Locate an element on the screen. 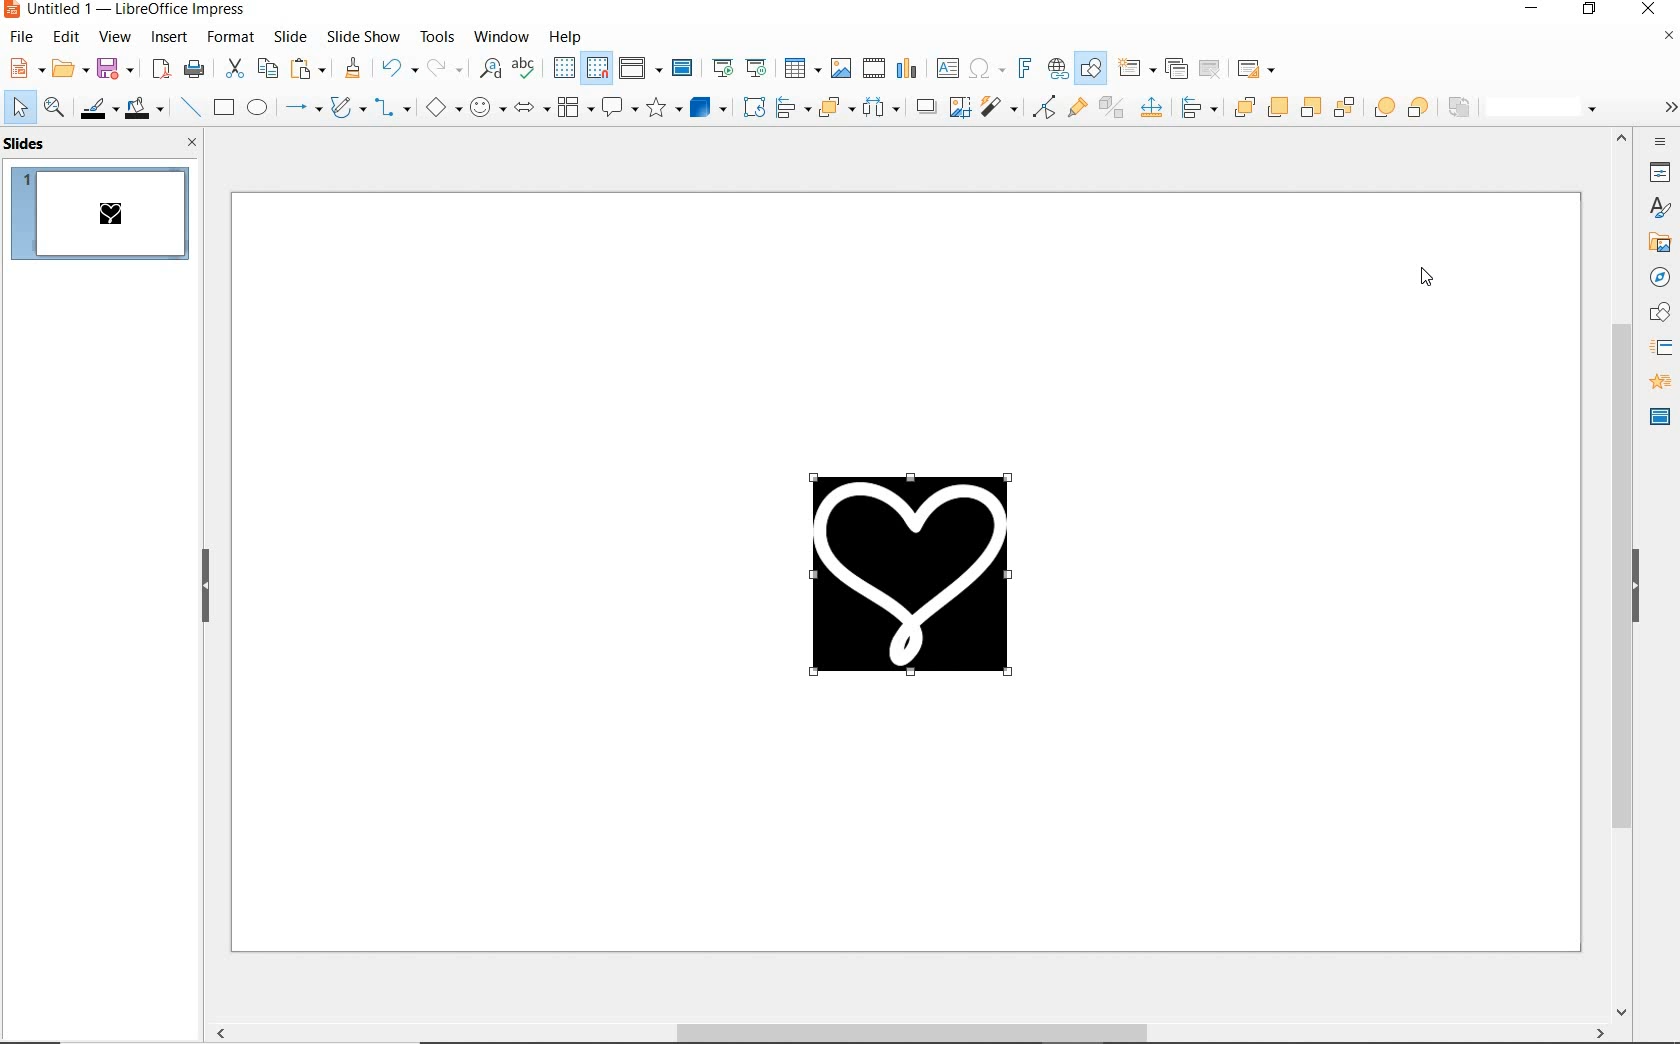  show draw functions is located at coordinates (1090, 70).